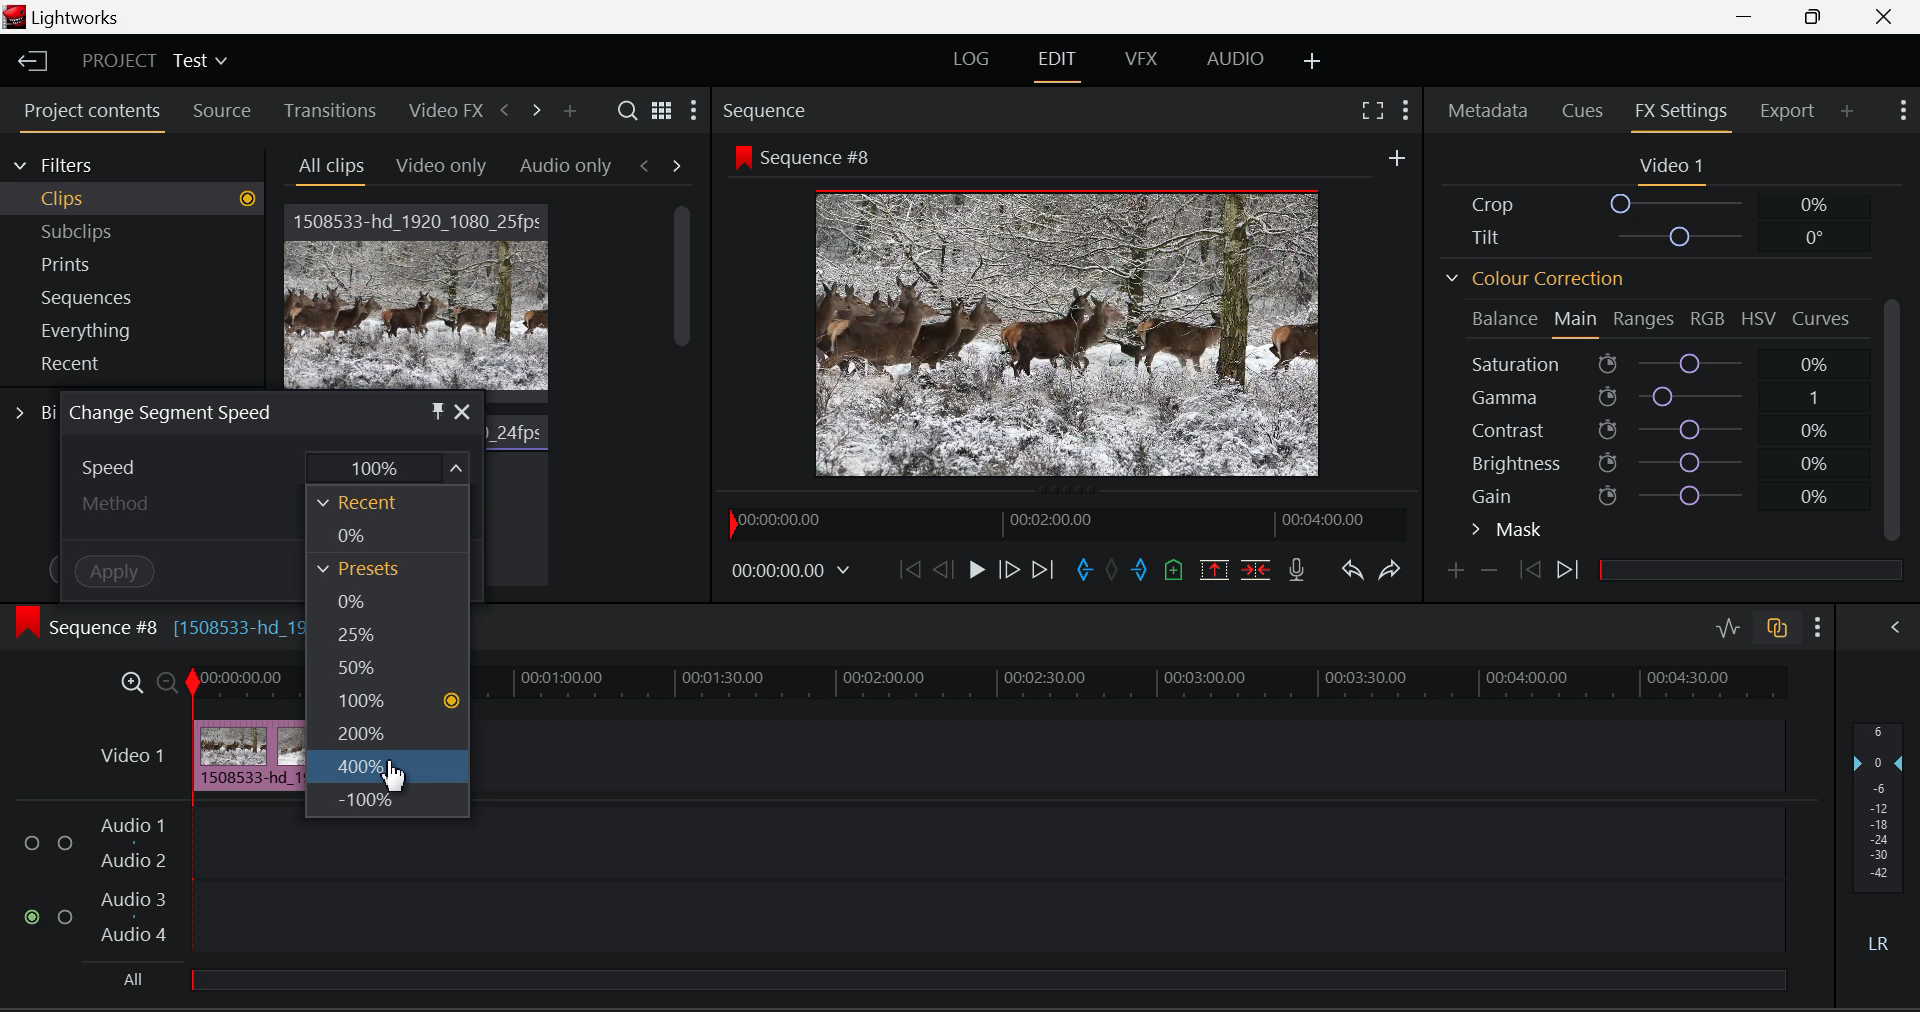 This screenshot has height=1012, width=1920. I want to click on Project Timeline Preview Slider, so click(1056, 521).